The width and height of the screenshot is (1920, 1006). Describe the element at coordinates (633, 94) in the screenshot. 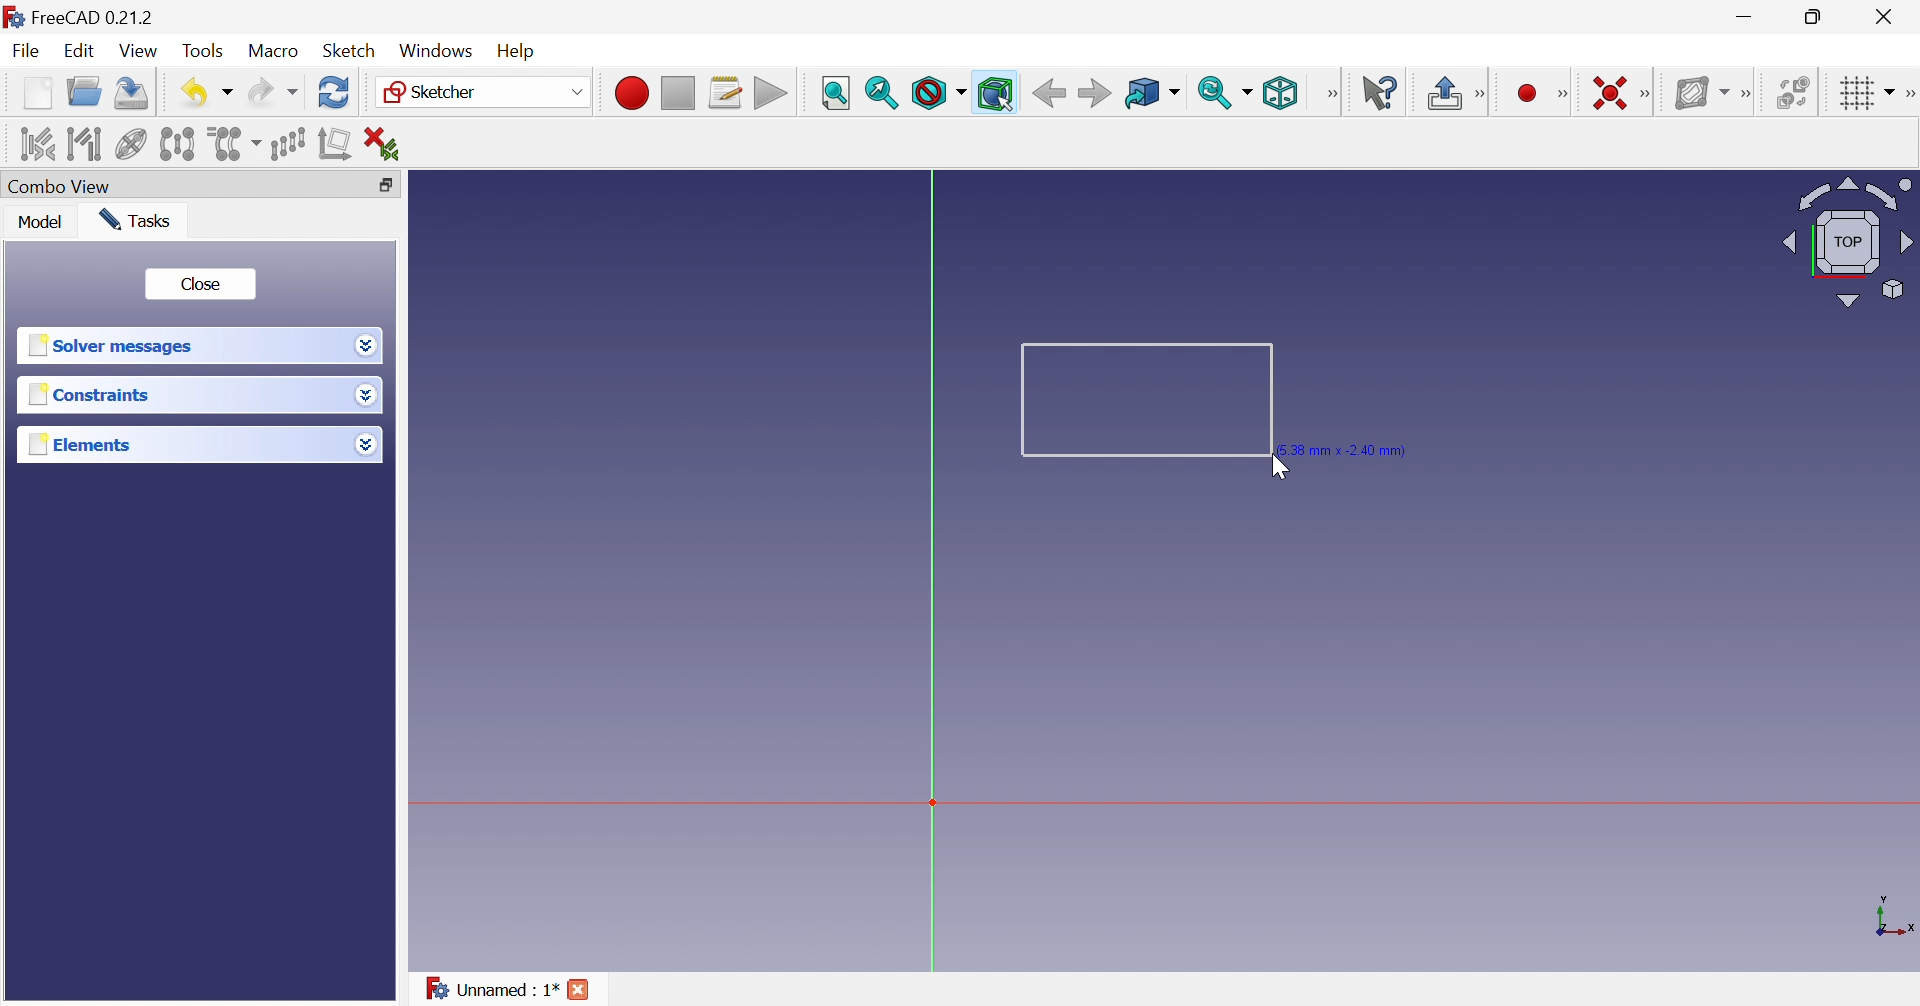

I see `Macro recording...` at that location.